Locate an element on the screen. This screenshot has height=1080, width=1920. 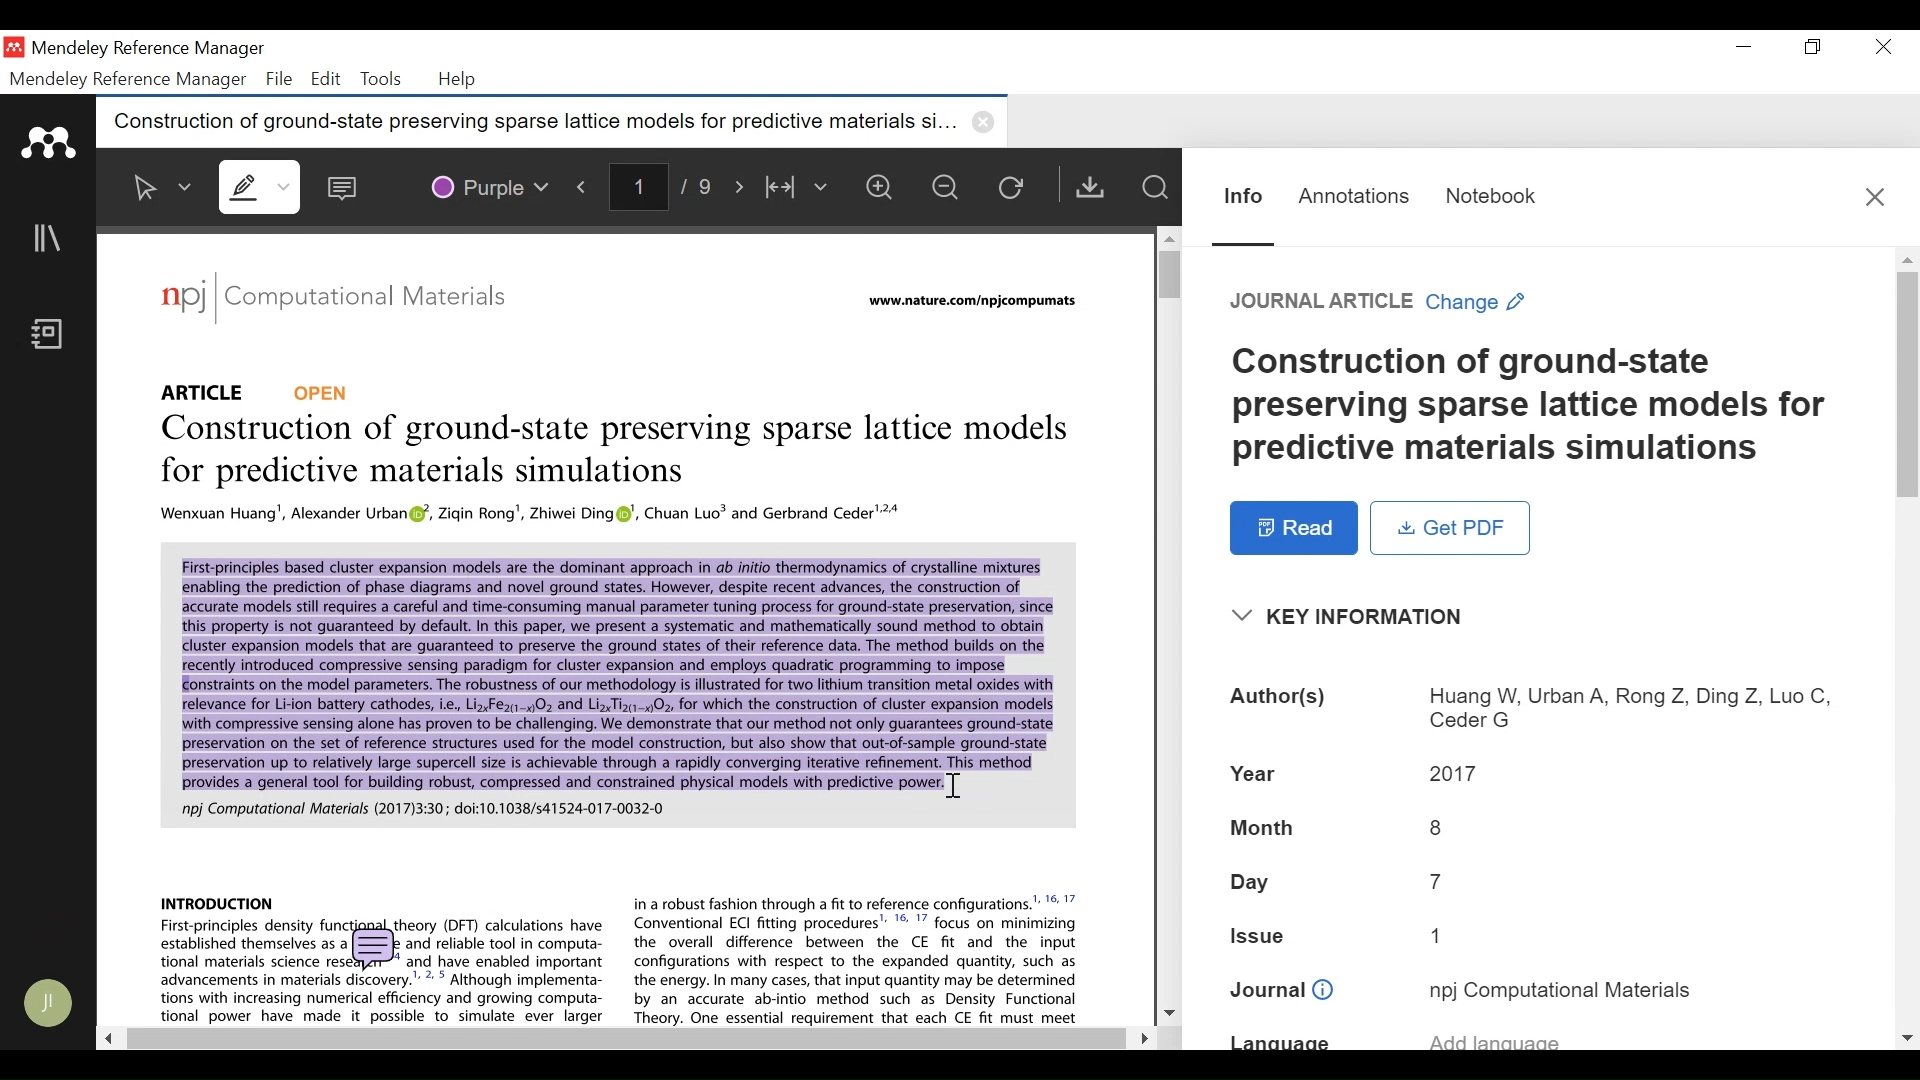
URL is located at coordinates (976, 302).